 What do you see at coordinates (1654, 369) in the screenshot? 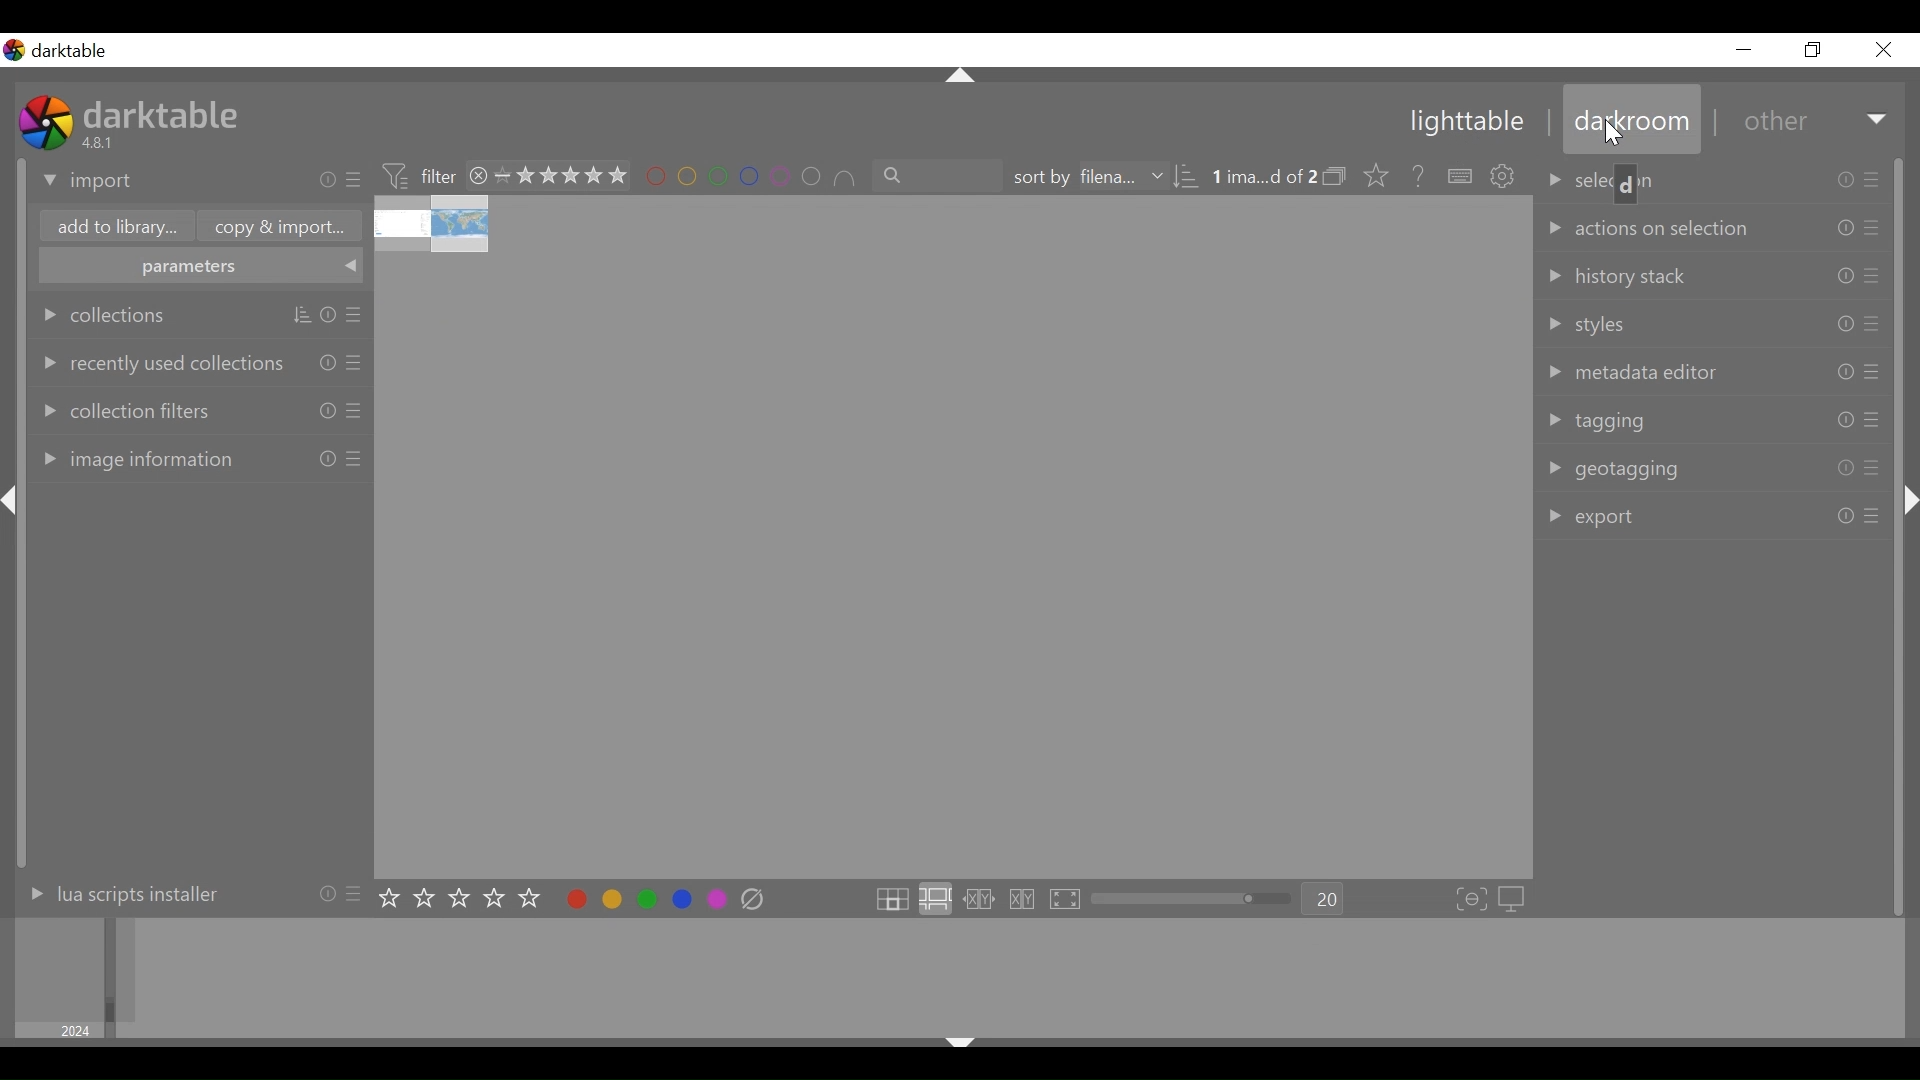
I see `metadata editor` at bounding box center [1654, 369].